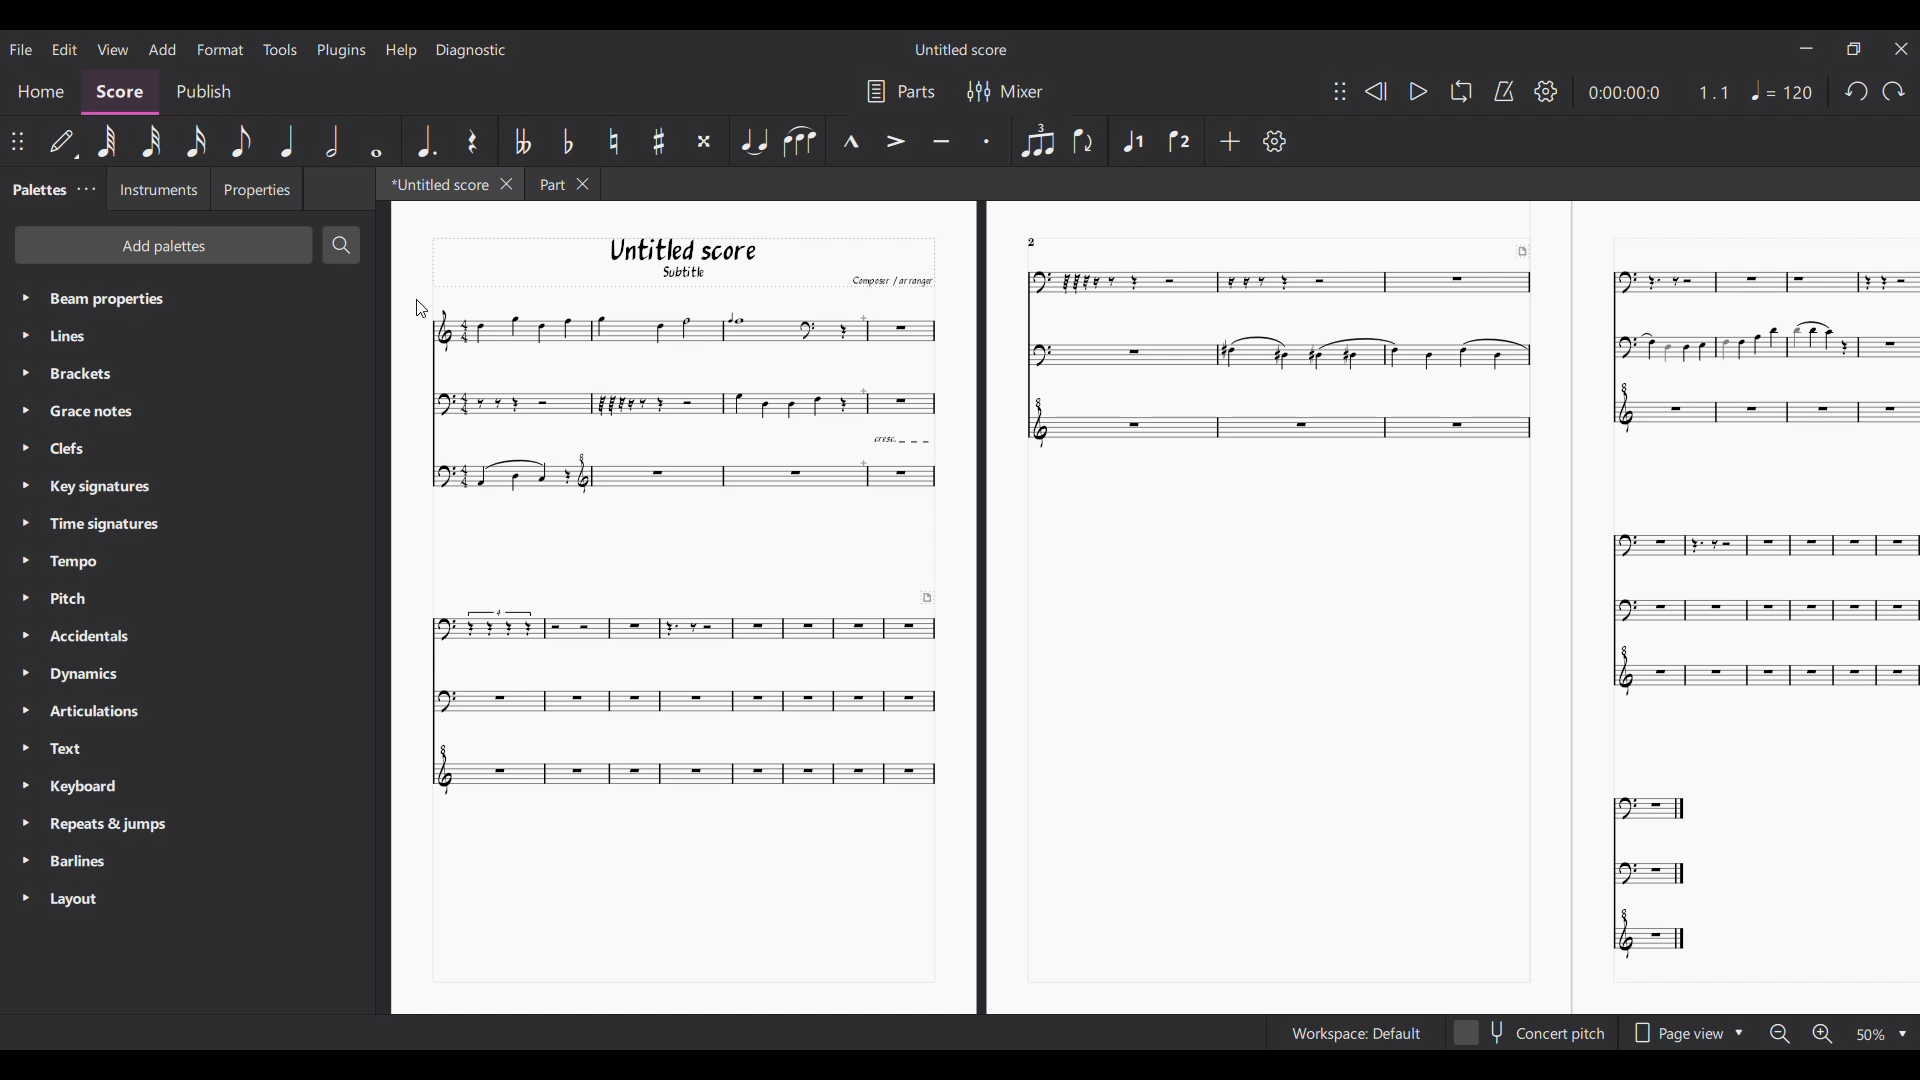  I want to click on Voice 1, so click(1133, 139).